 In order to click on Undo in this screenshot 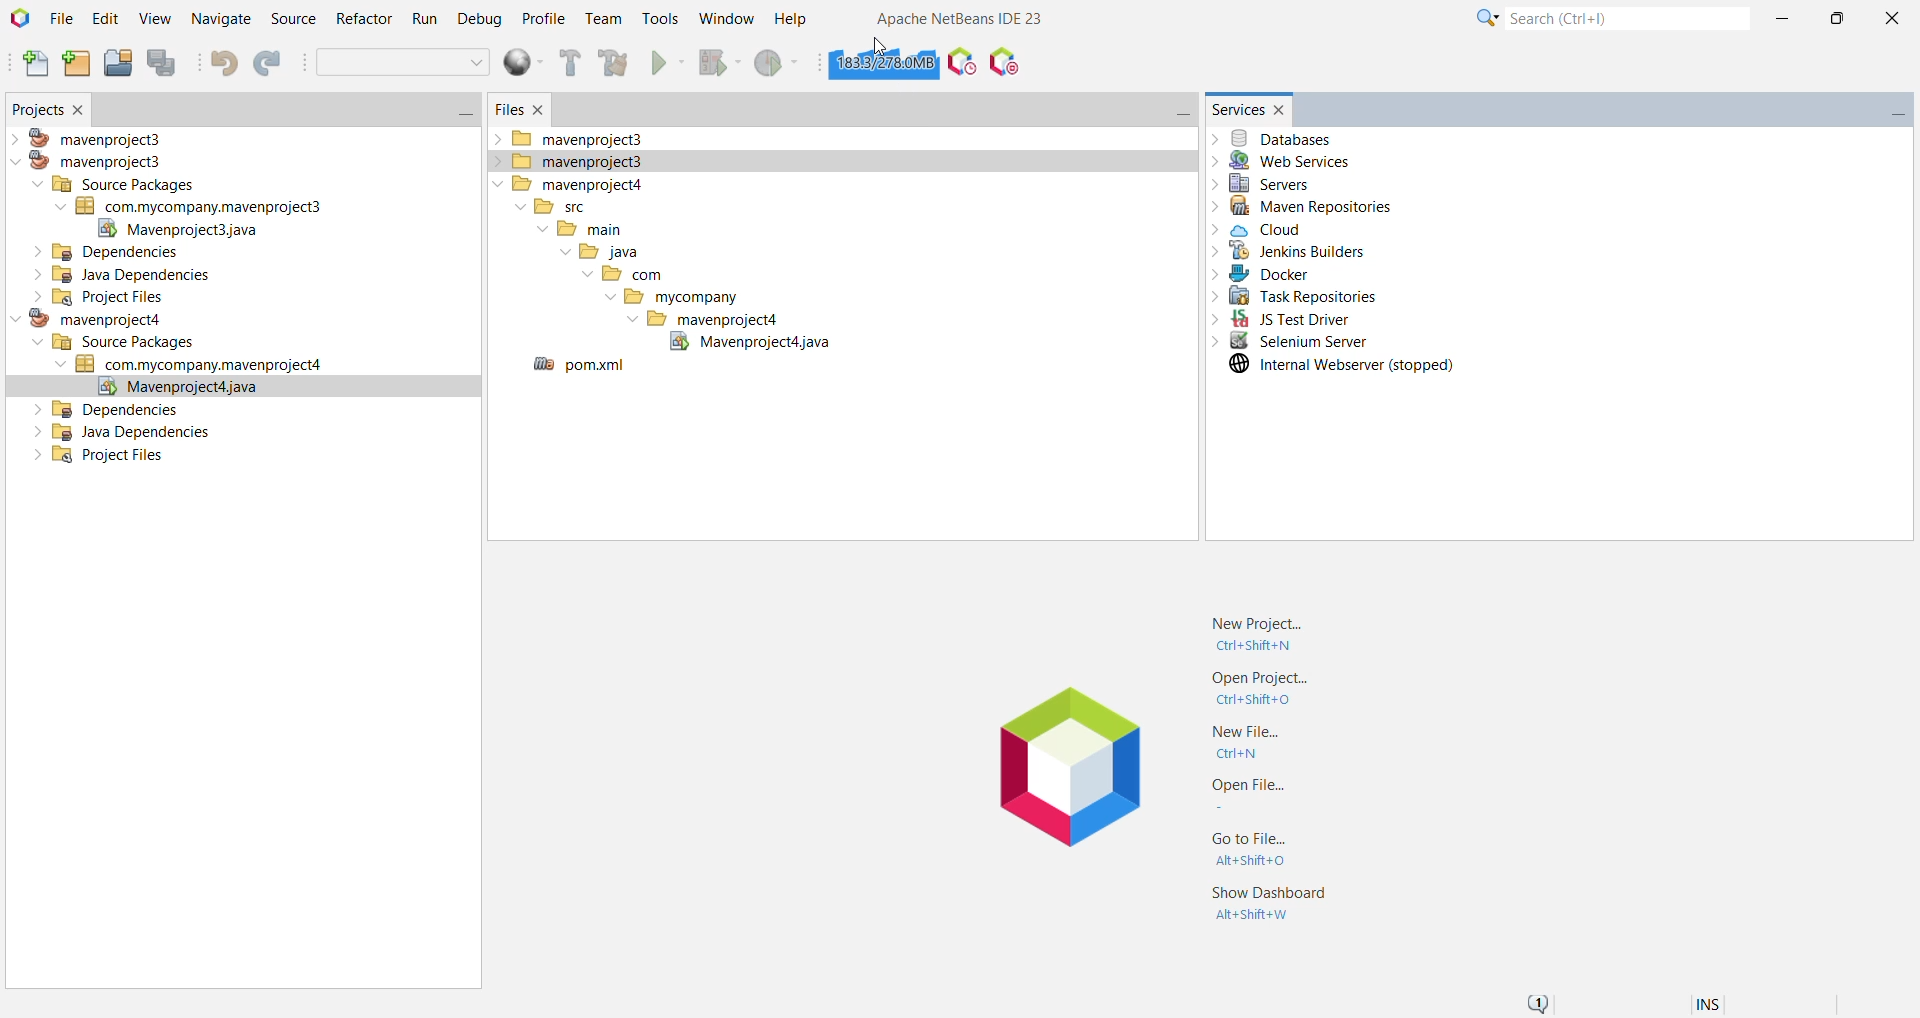, I will do `click(223, 61)`.